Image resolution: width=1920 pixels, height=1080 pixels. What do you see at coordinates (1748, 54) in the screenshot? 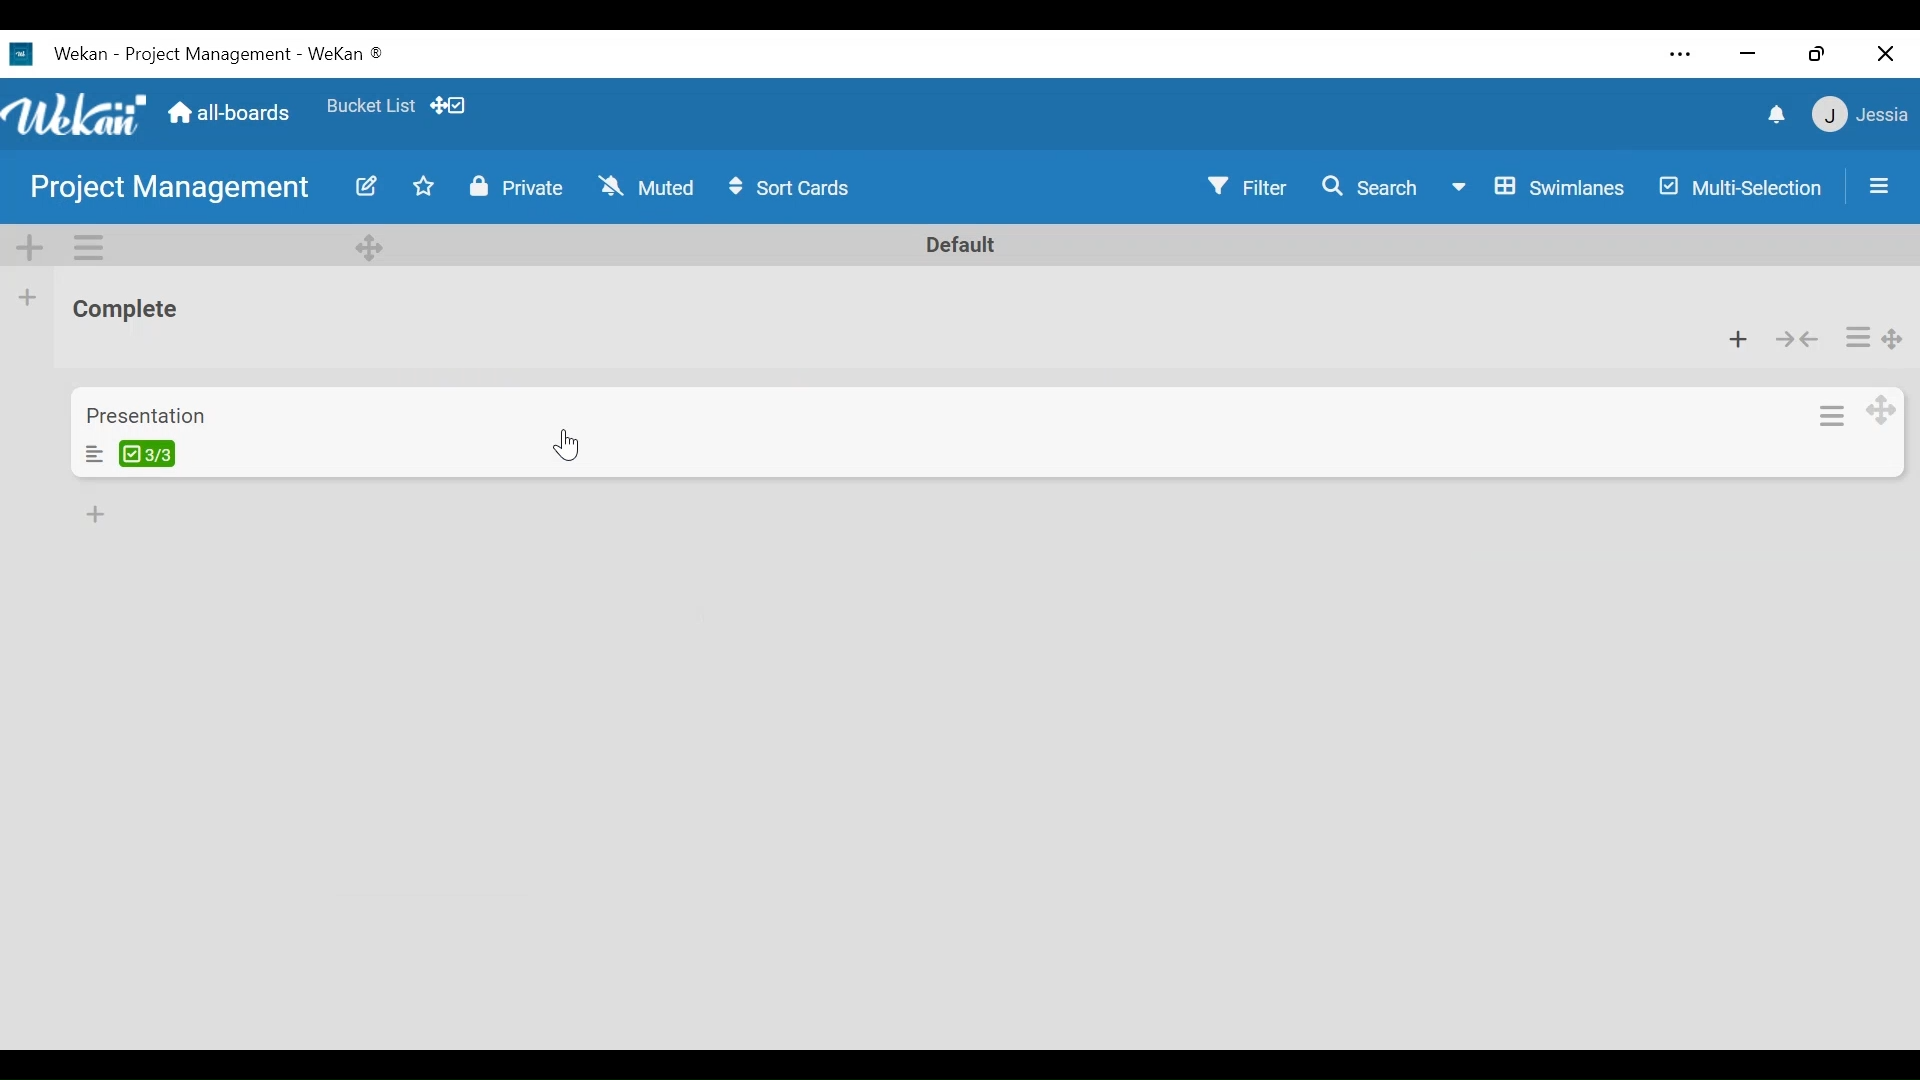
I see `minimize` at bounding box center [1748, 54].